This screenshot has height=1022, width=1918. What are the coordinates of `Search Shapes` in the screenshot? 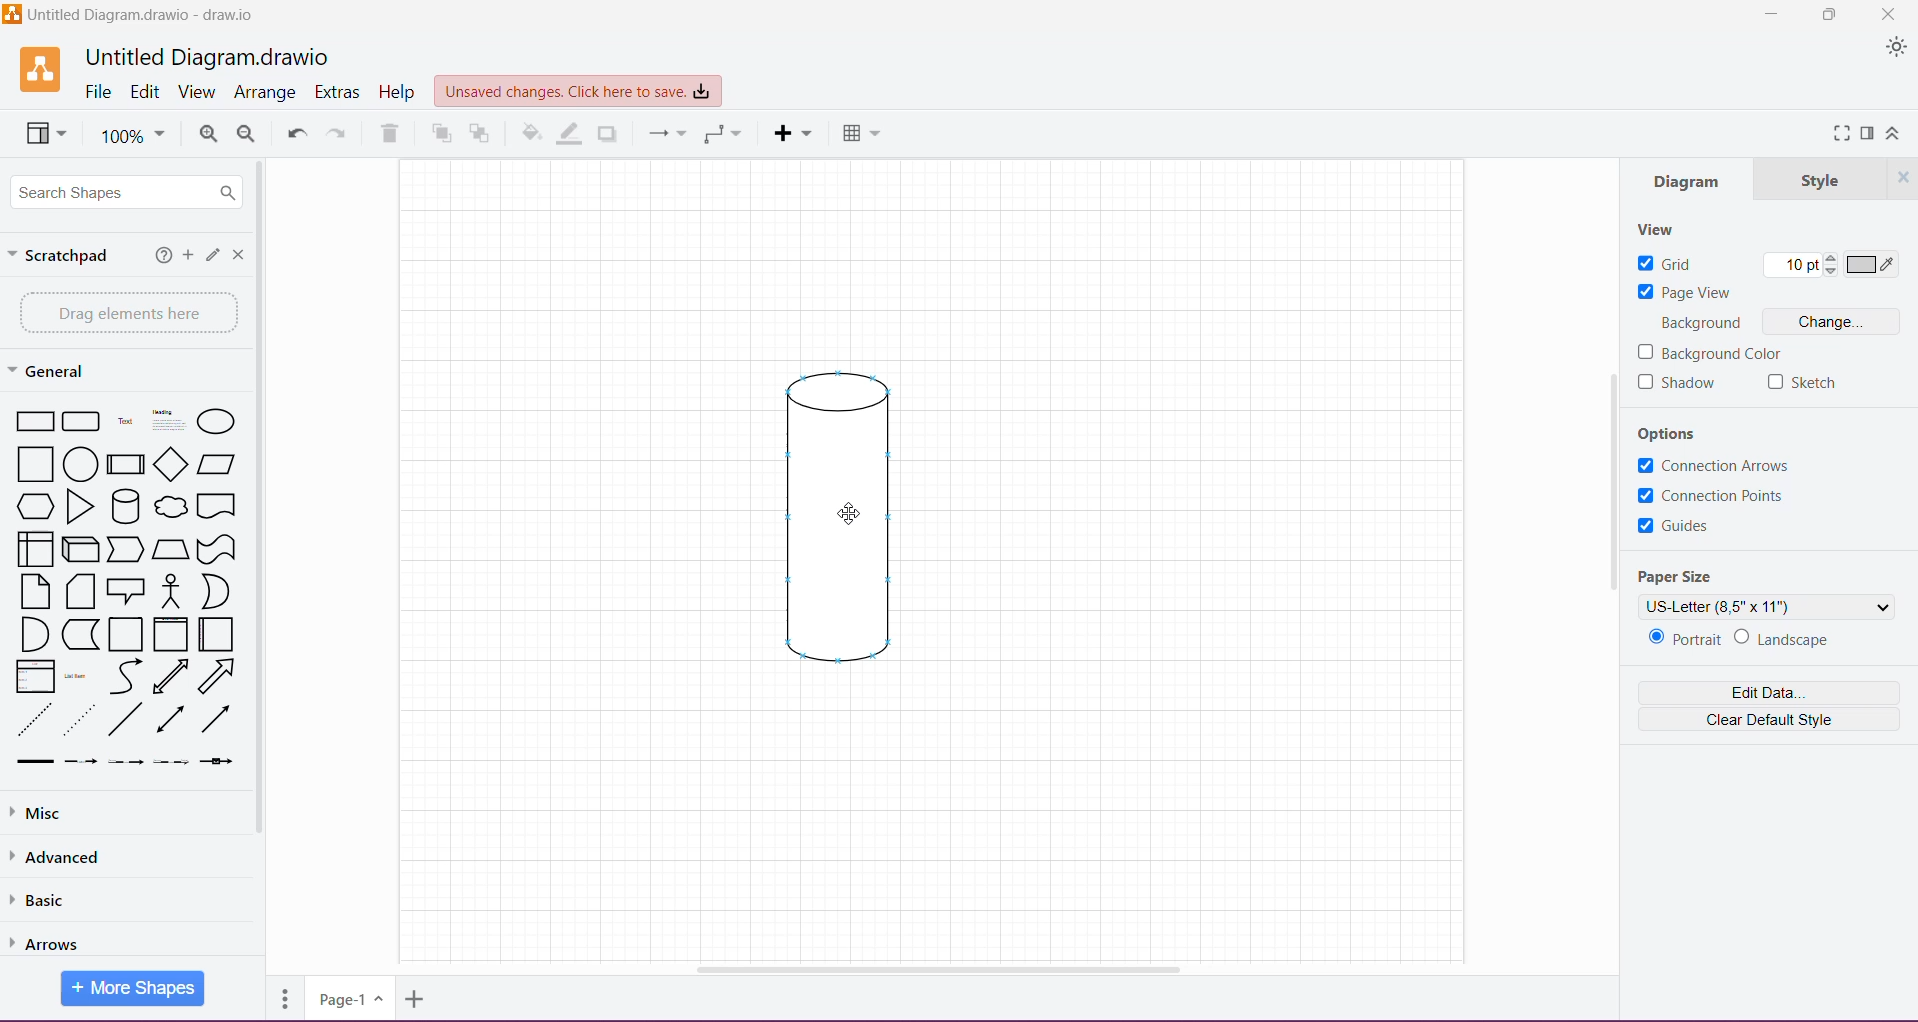 It's located at (130, 193).